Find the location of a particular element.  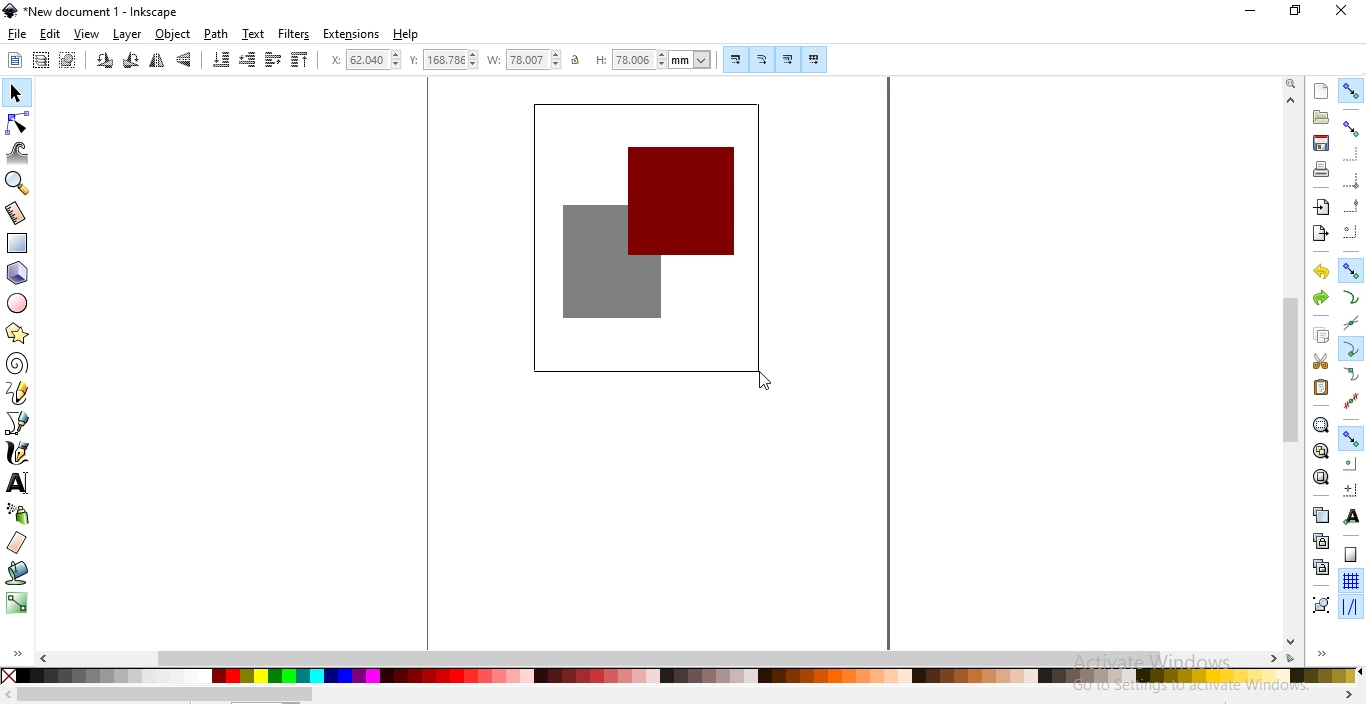

view is located at coordinates (87, 35).